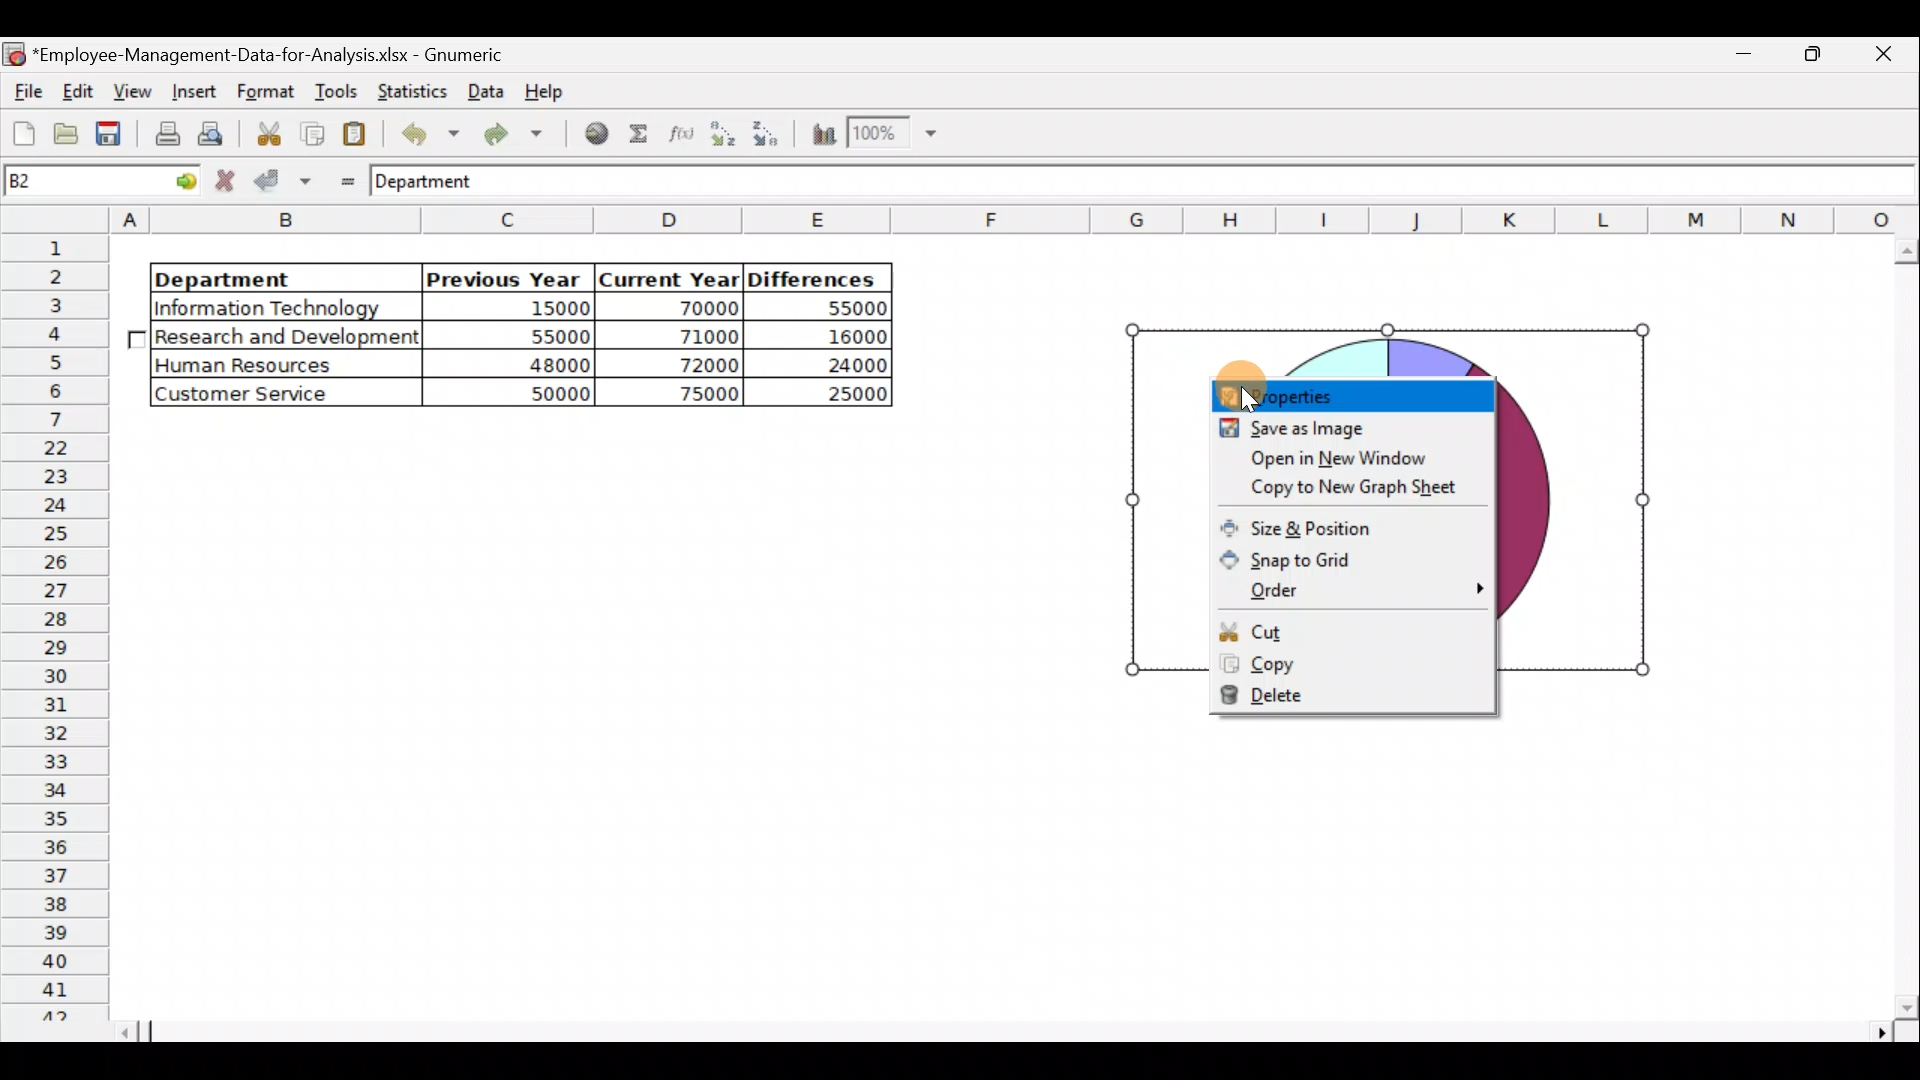 The image size is (1920, 1080). Describe the element at coordinates (841, 337) in the screenshot. I see `16000` at that location.